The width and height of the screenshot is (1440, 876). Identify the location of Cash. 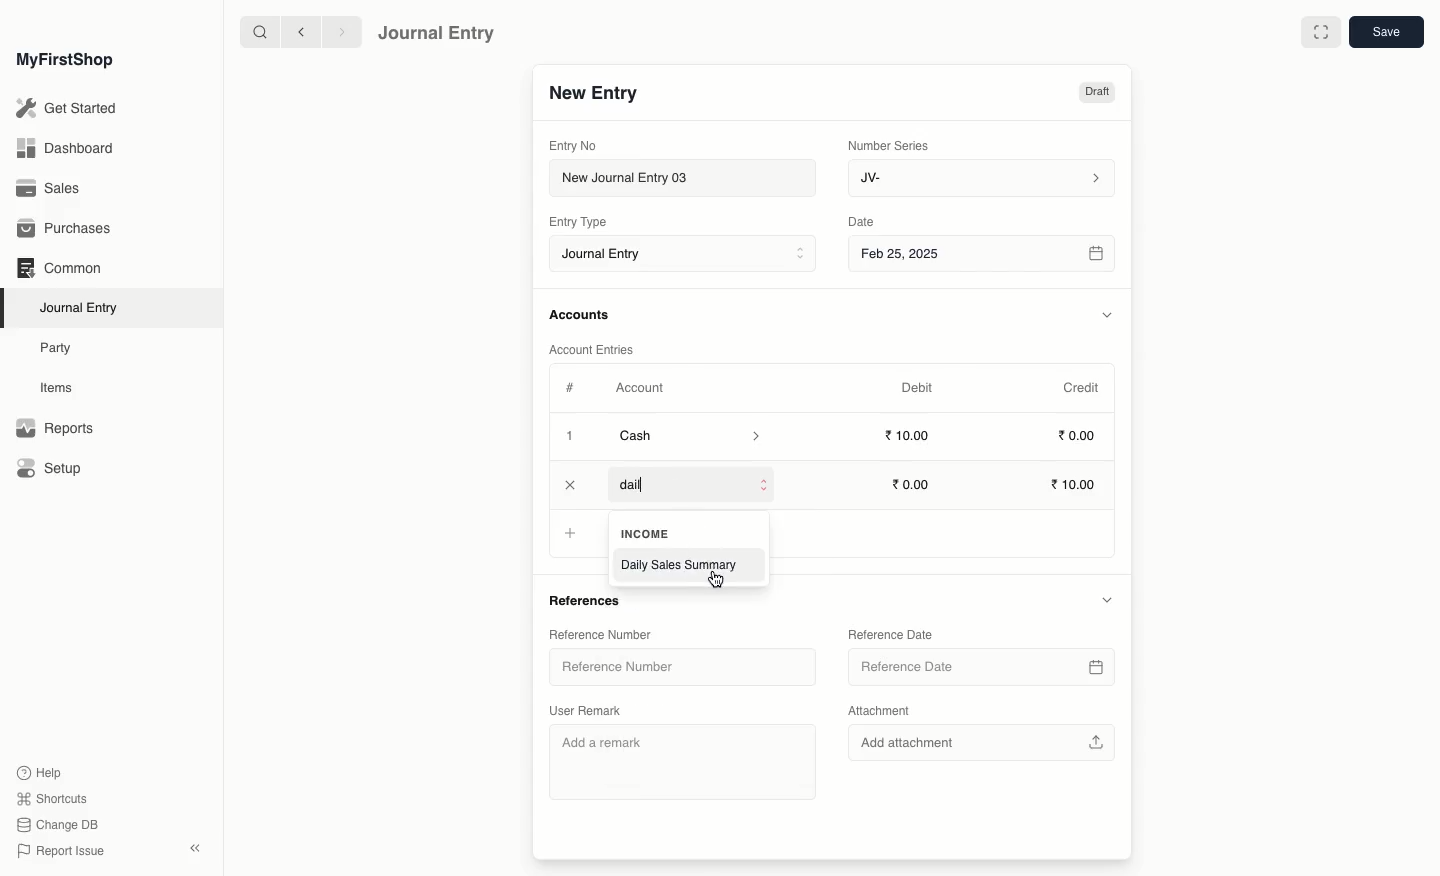
(689, 436).